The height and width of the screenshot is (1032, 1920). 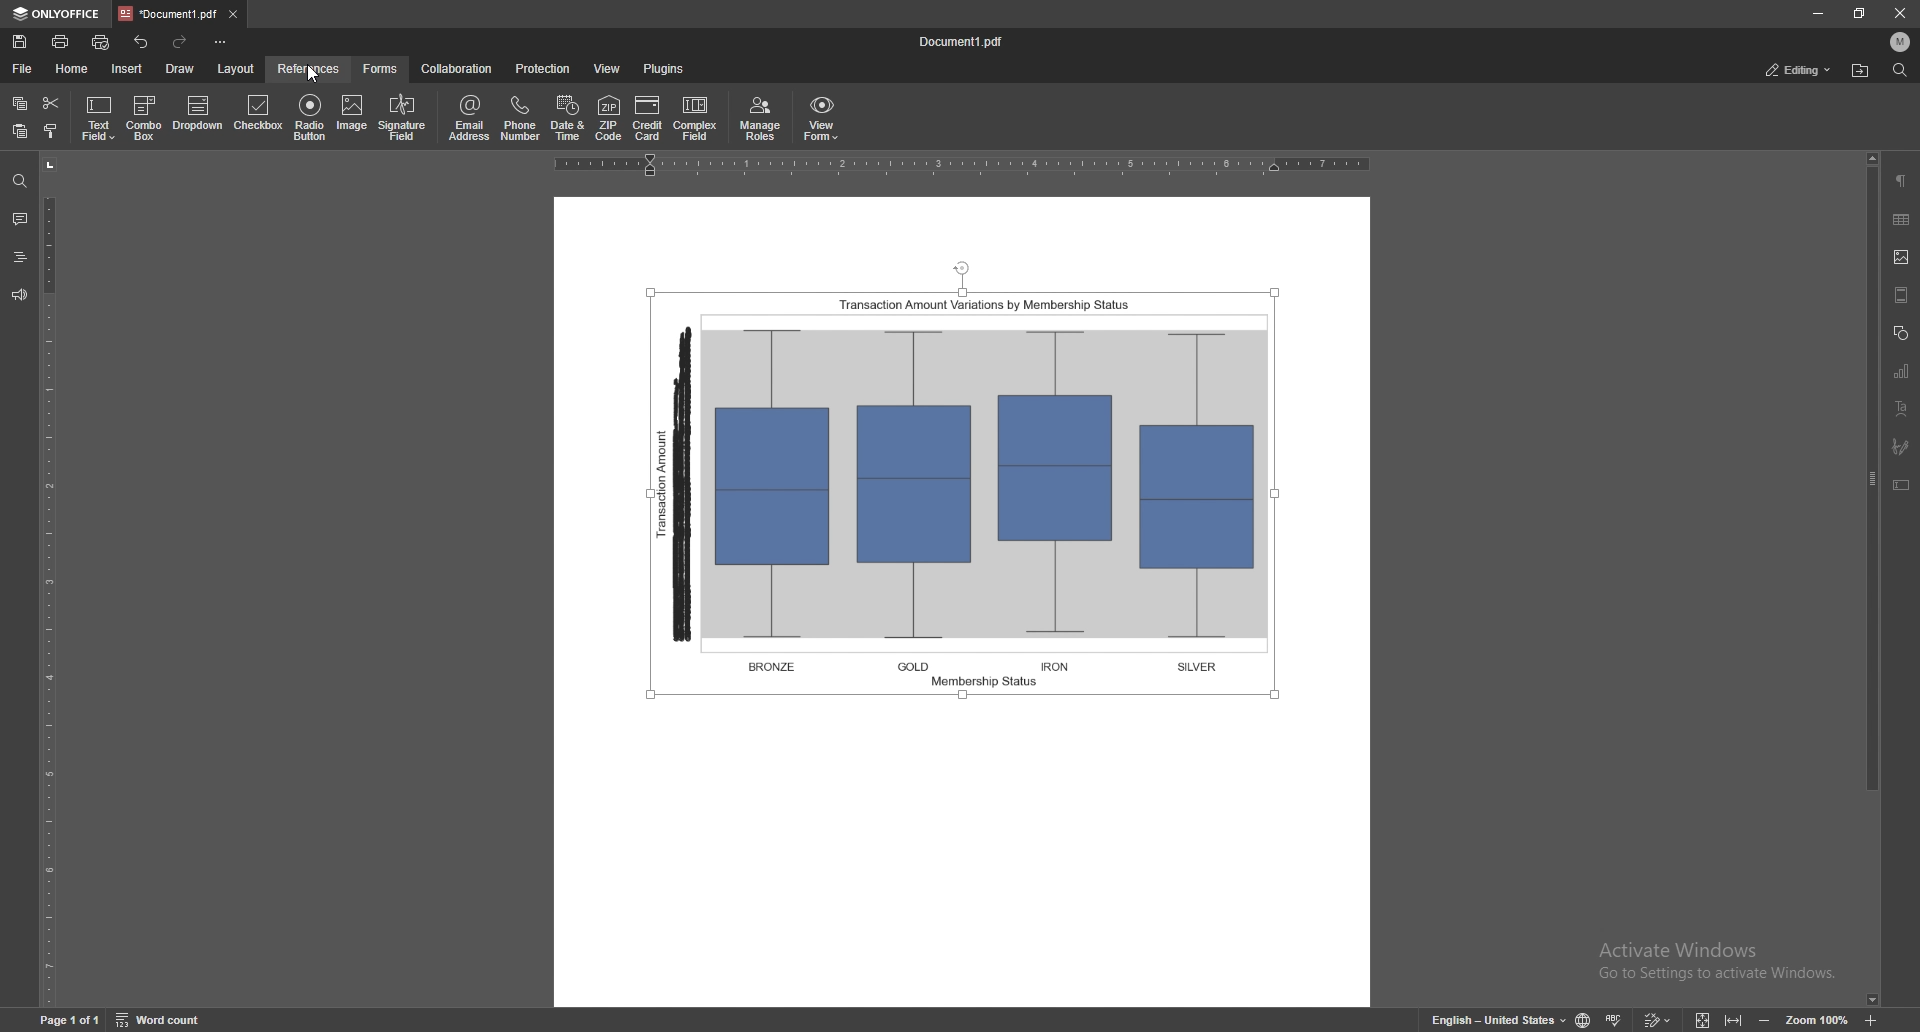 What do you see at coordinates (168, 14) in the screenshot?
I see `tab` at bounding box center [168, 14].